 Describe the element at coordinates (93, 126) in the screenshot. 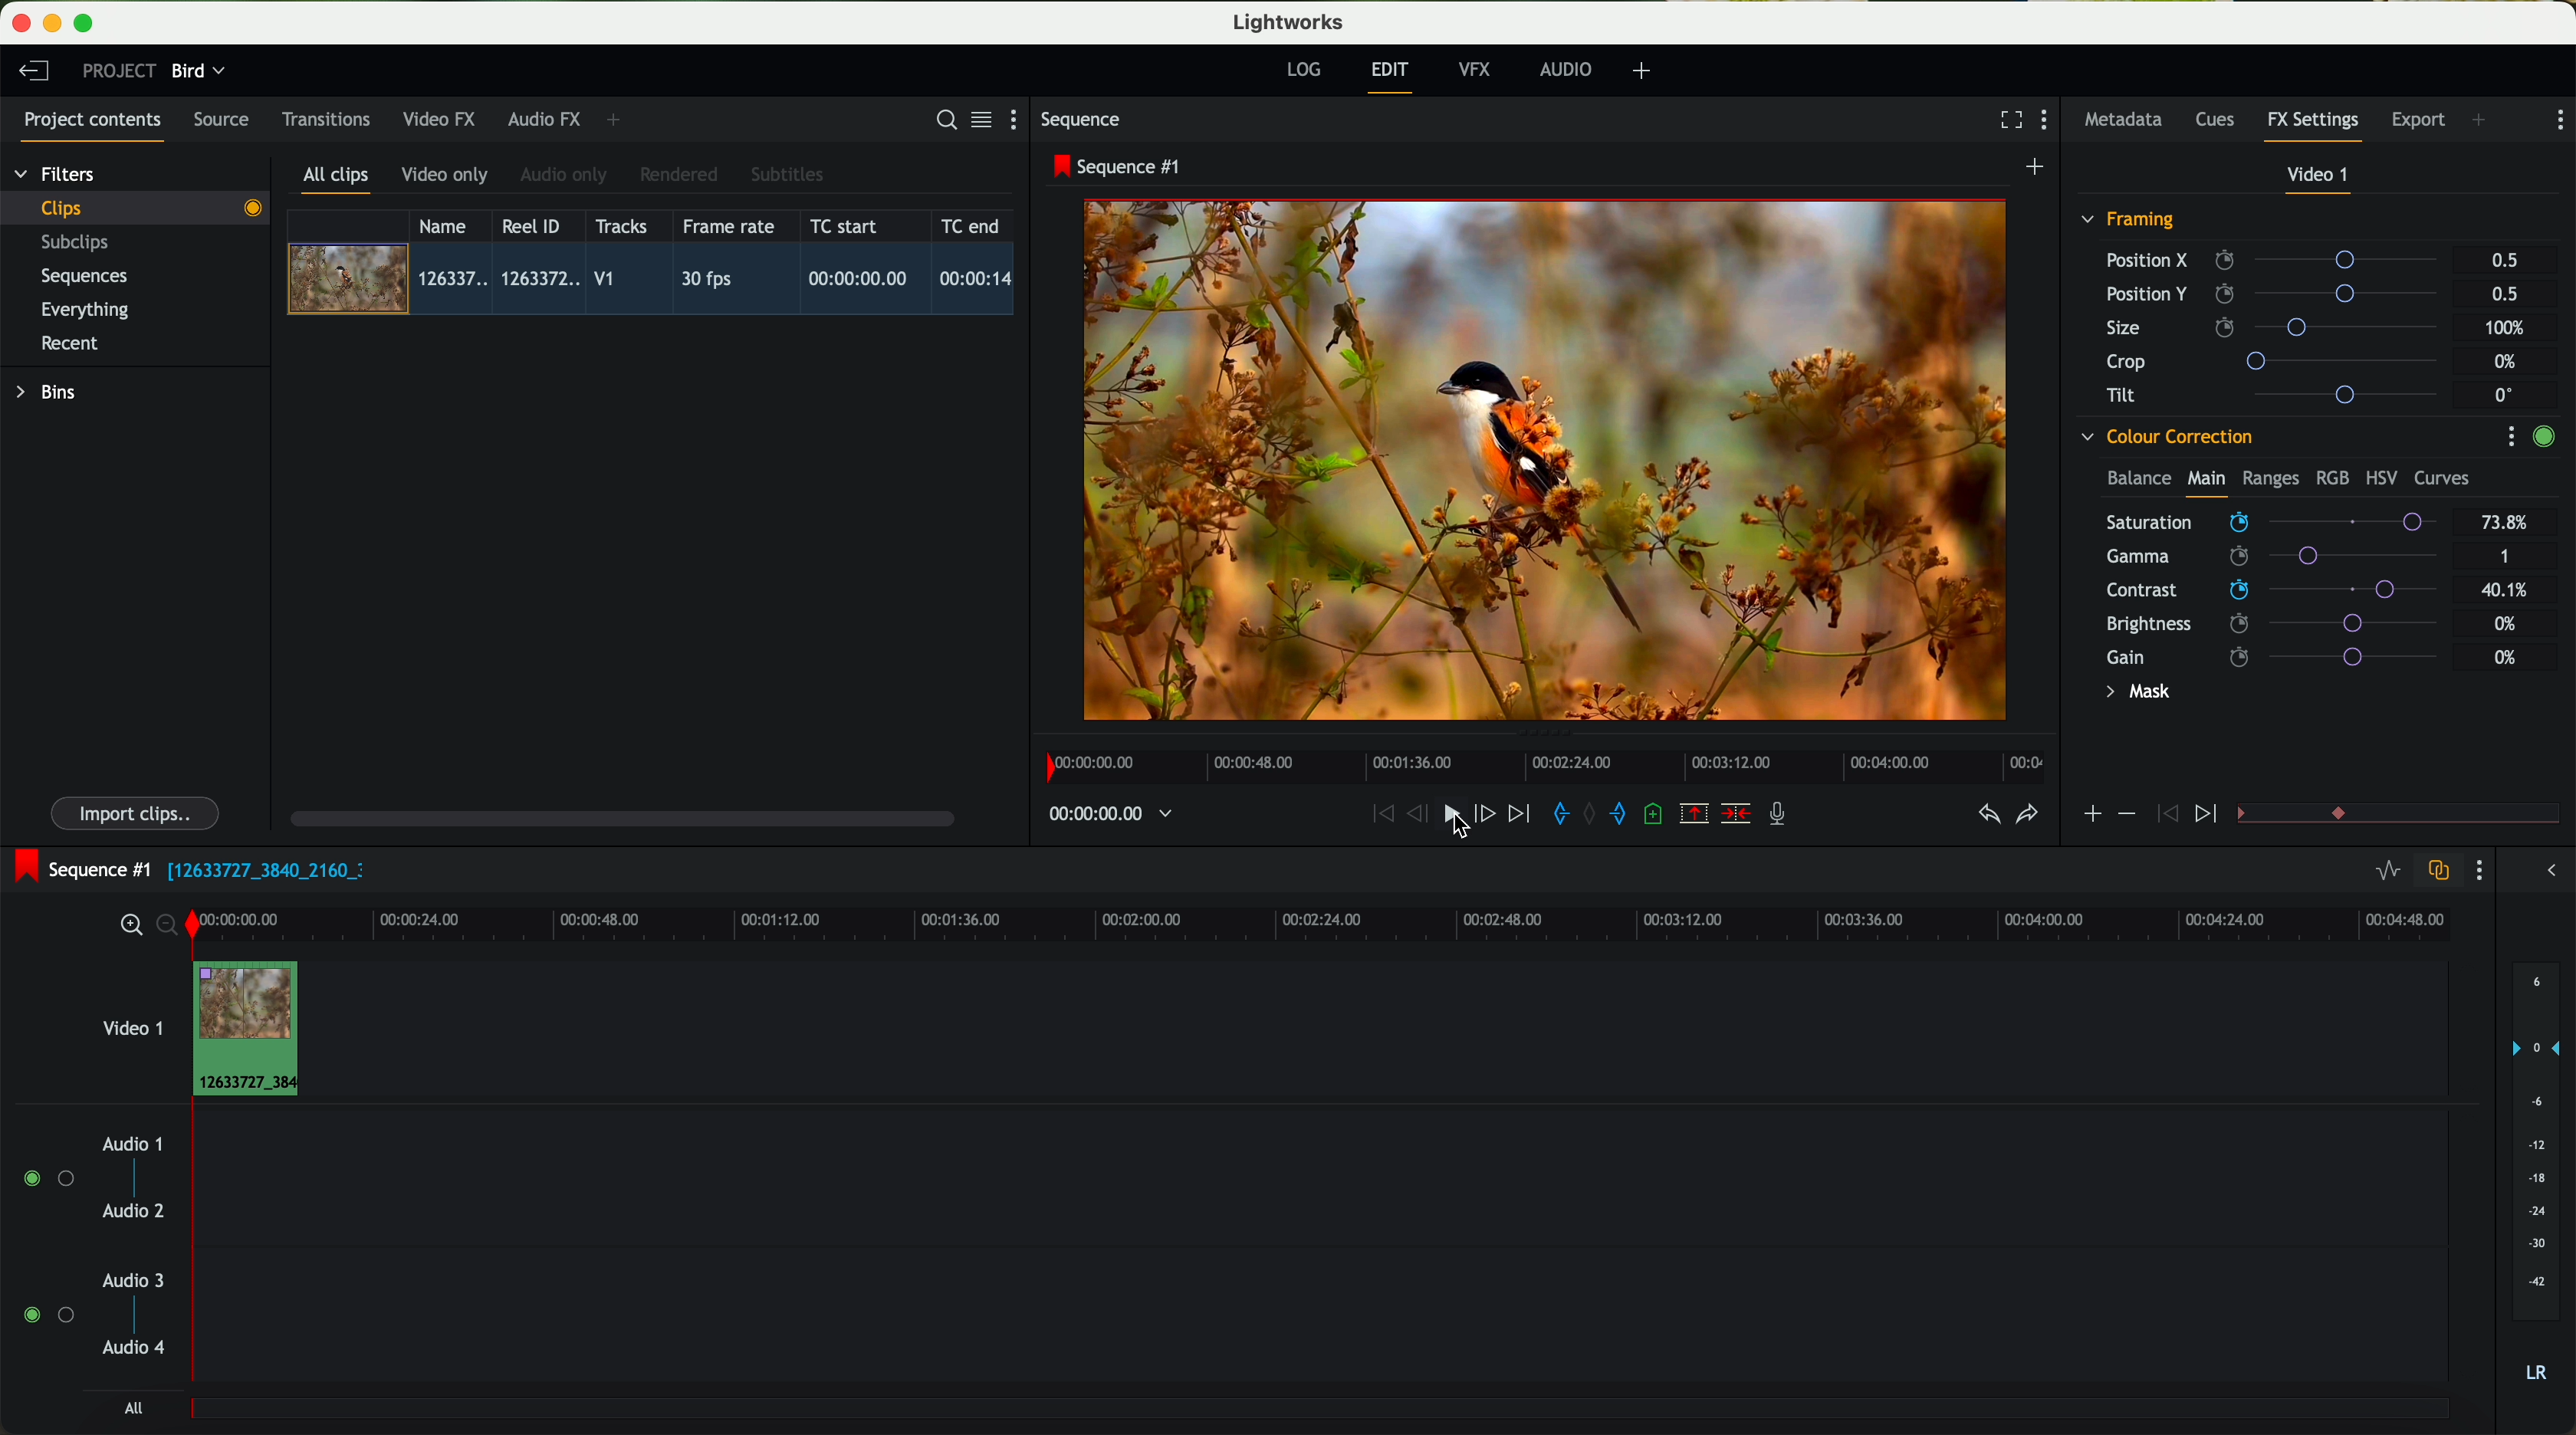

I see `project contents` at that location.